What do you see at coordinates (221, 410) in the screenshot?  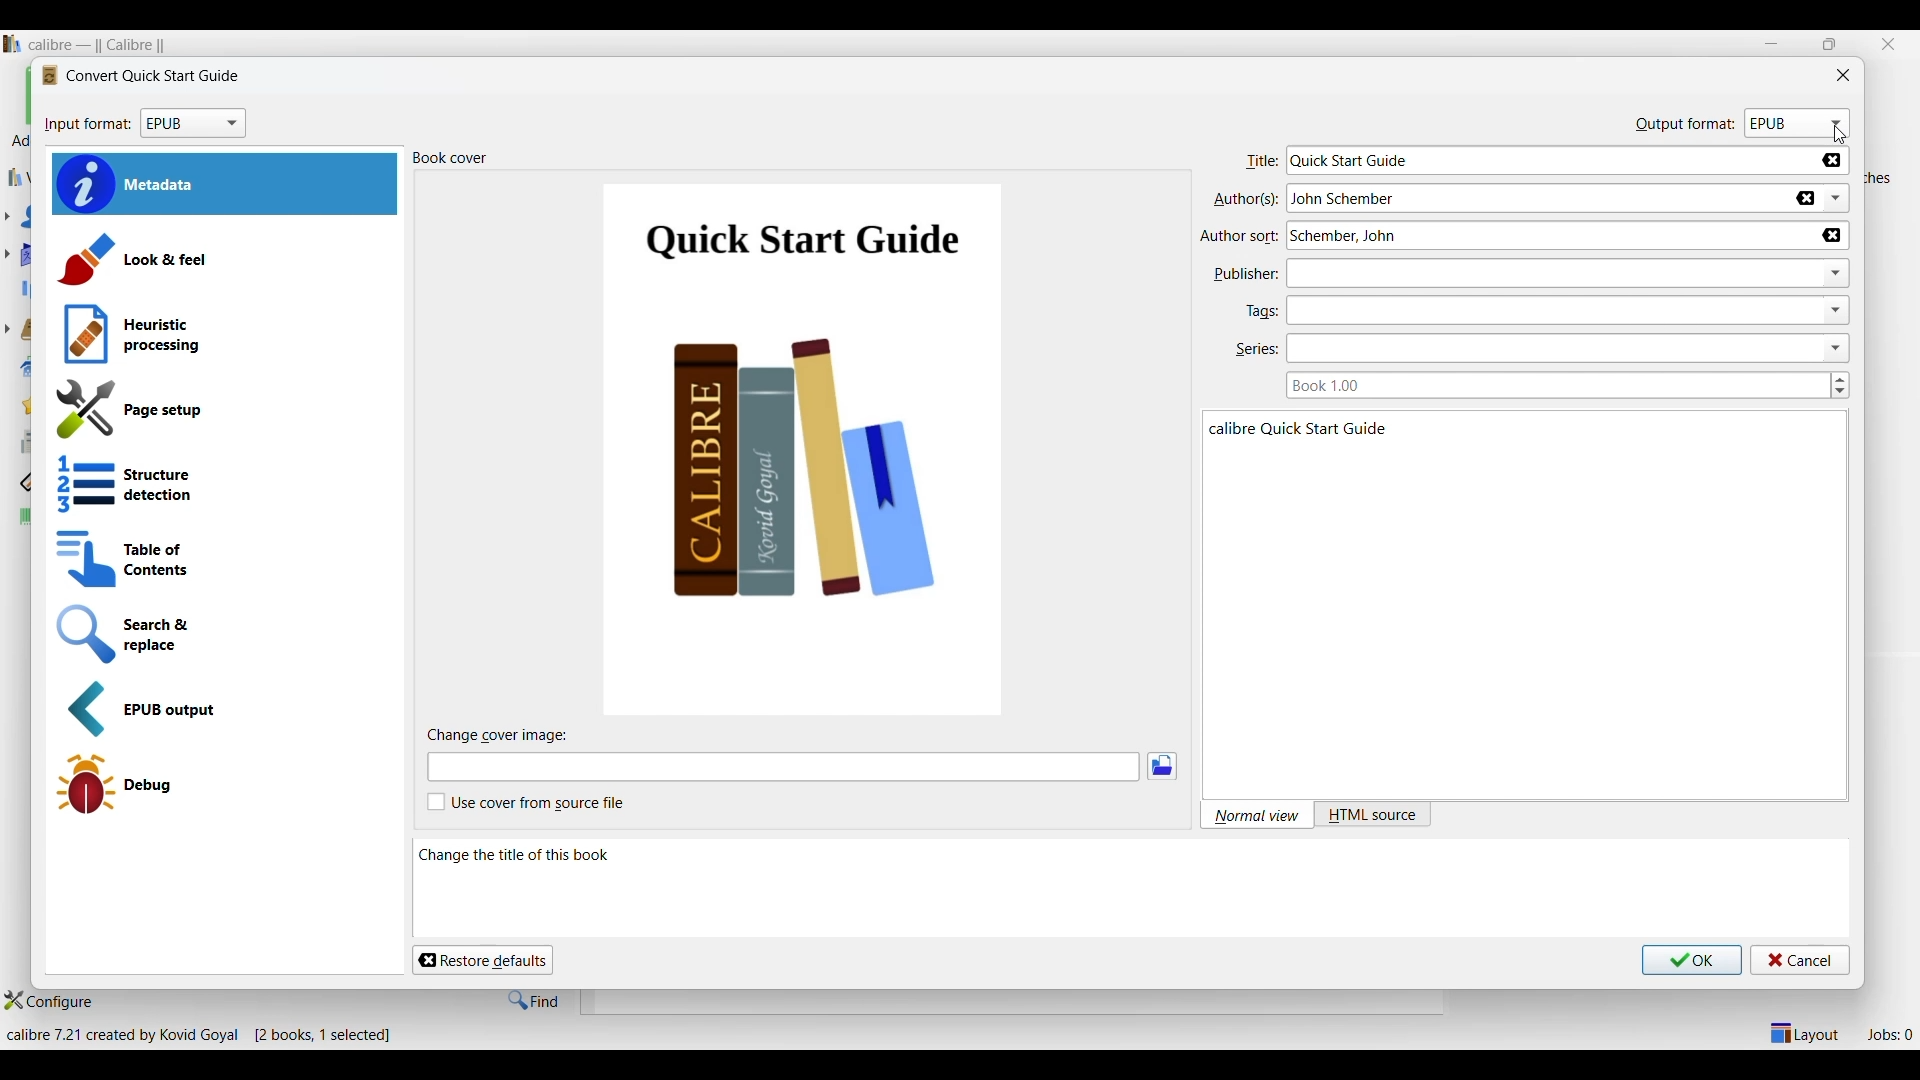 I see `Page setup` at bounding box center [221, 410].